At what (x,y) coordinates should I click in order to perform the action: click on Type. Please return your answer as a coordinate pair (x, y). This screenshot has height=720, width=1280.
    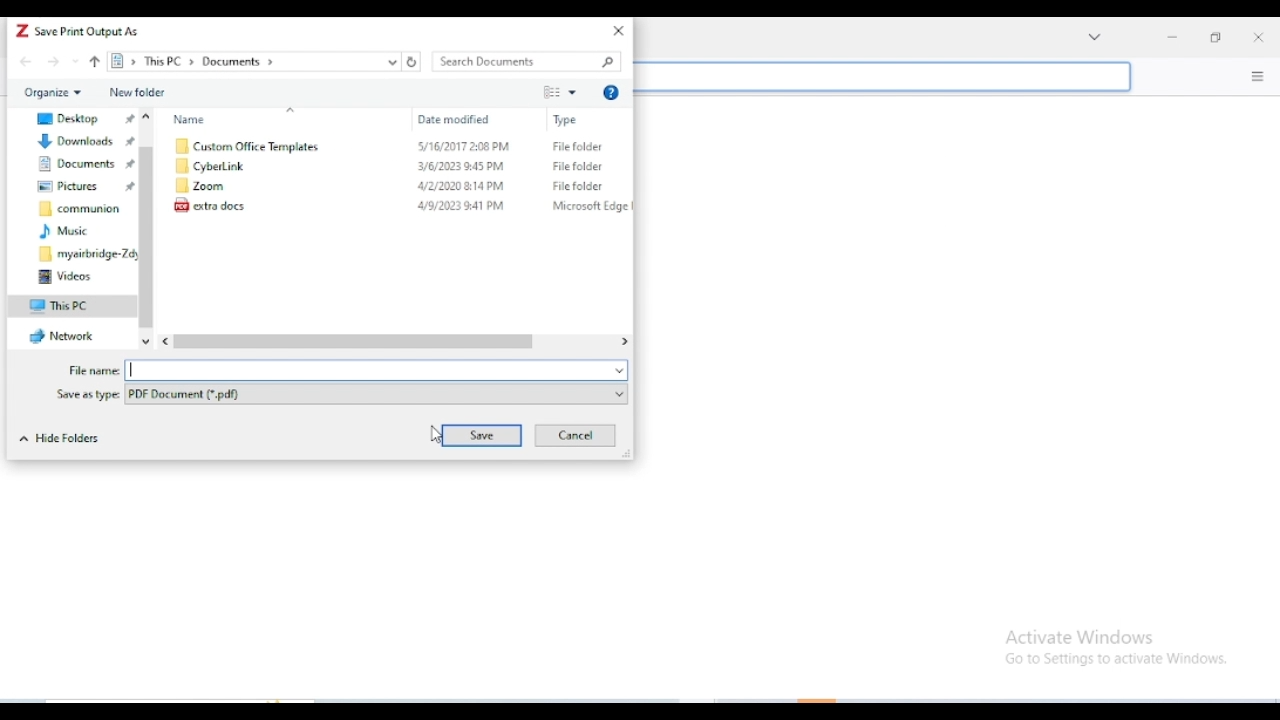
    Looking at the image, I should click on (570, 120).